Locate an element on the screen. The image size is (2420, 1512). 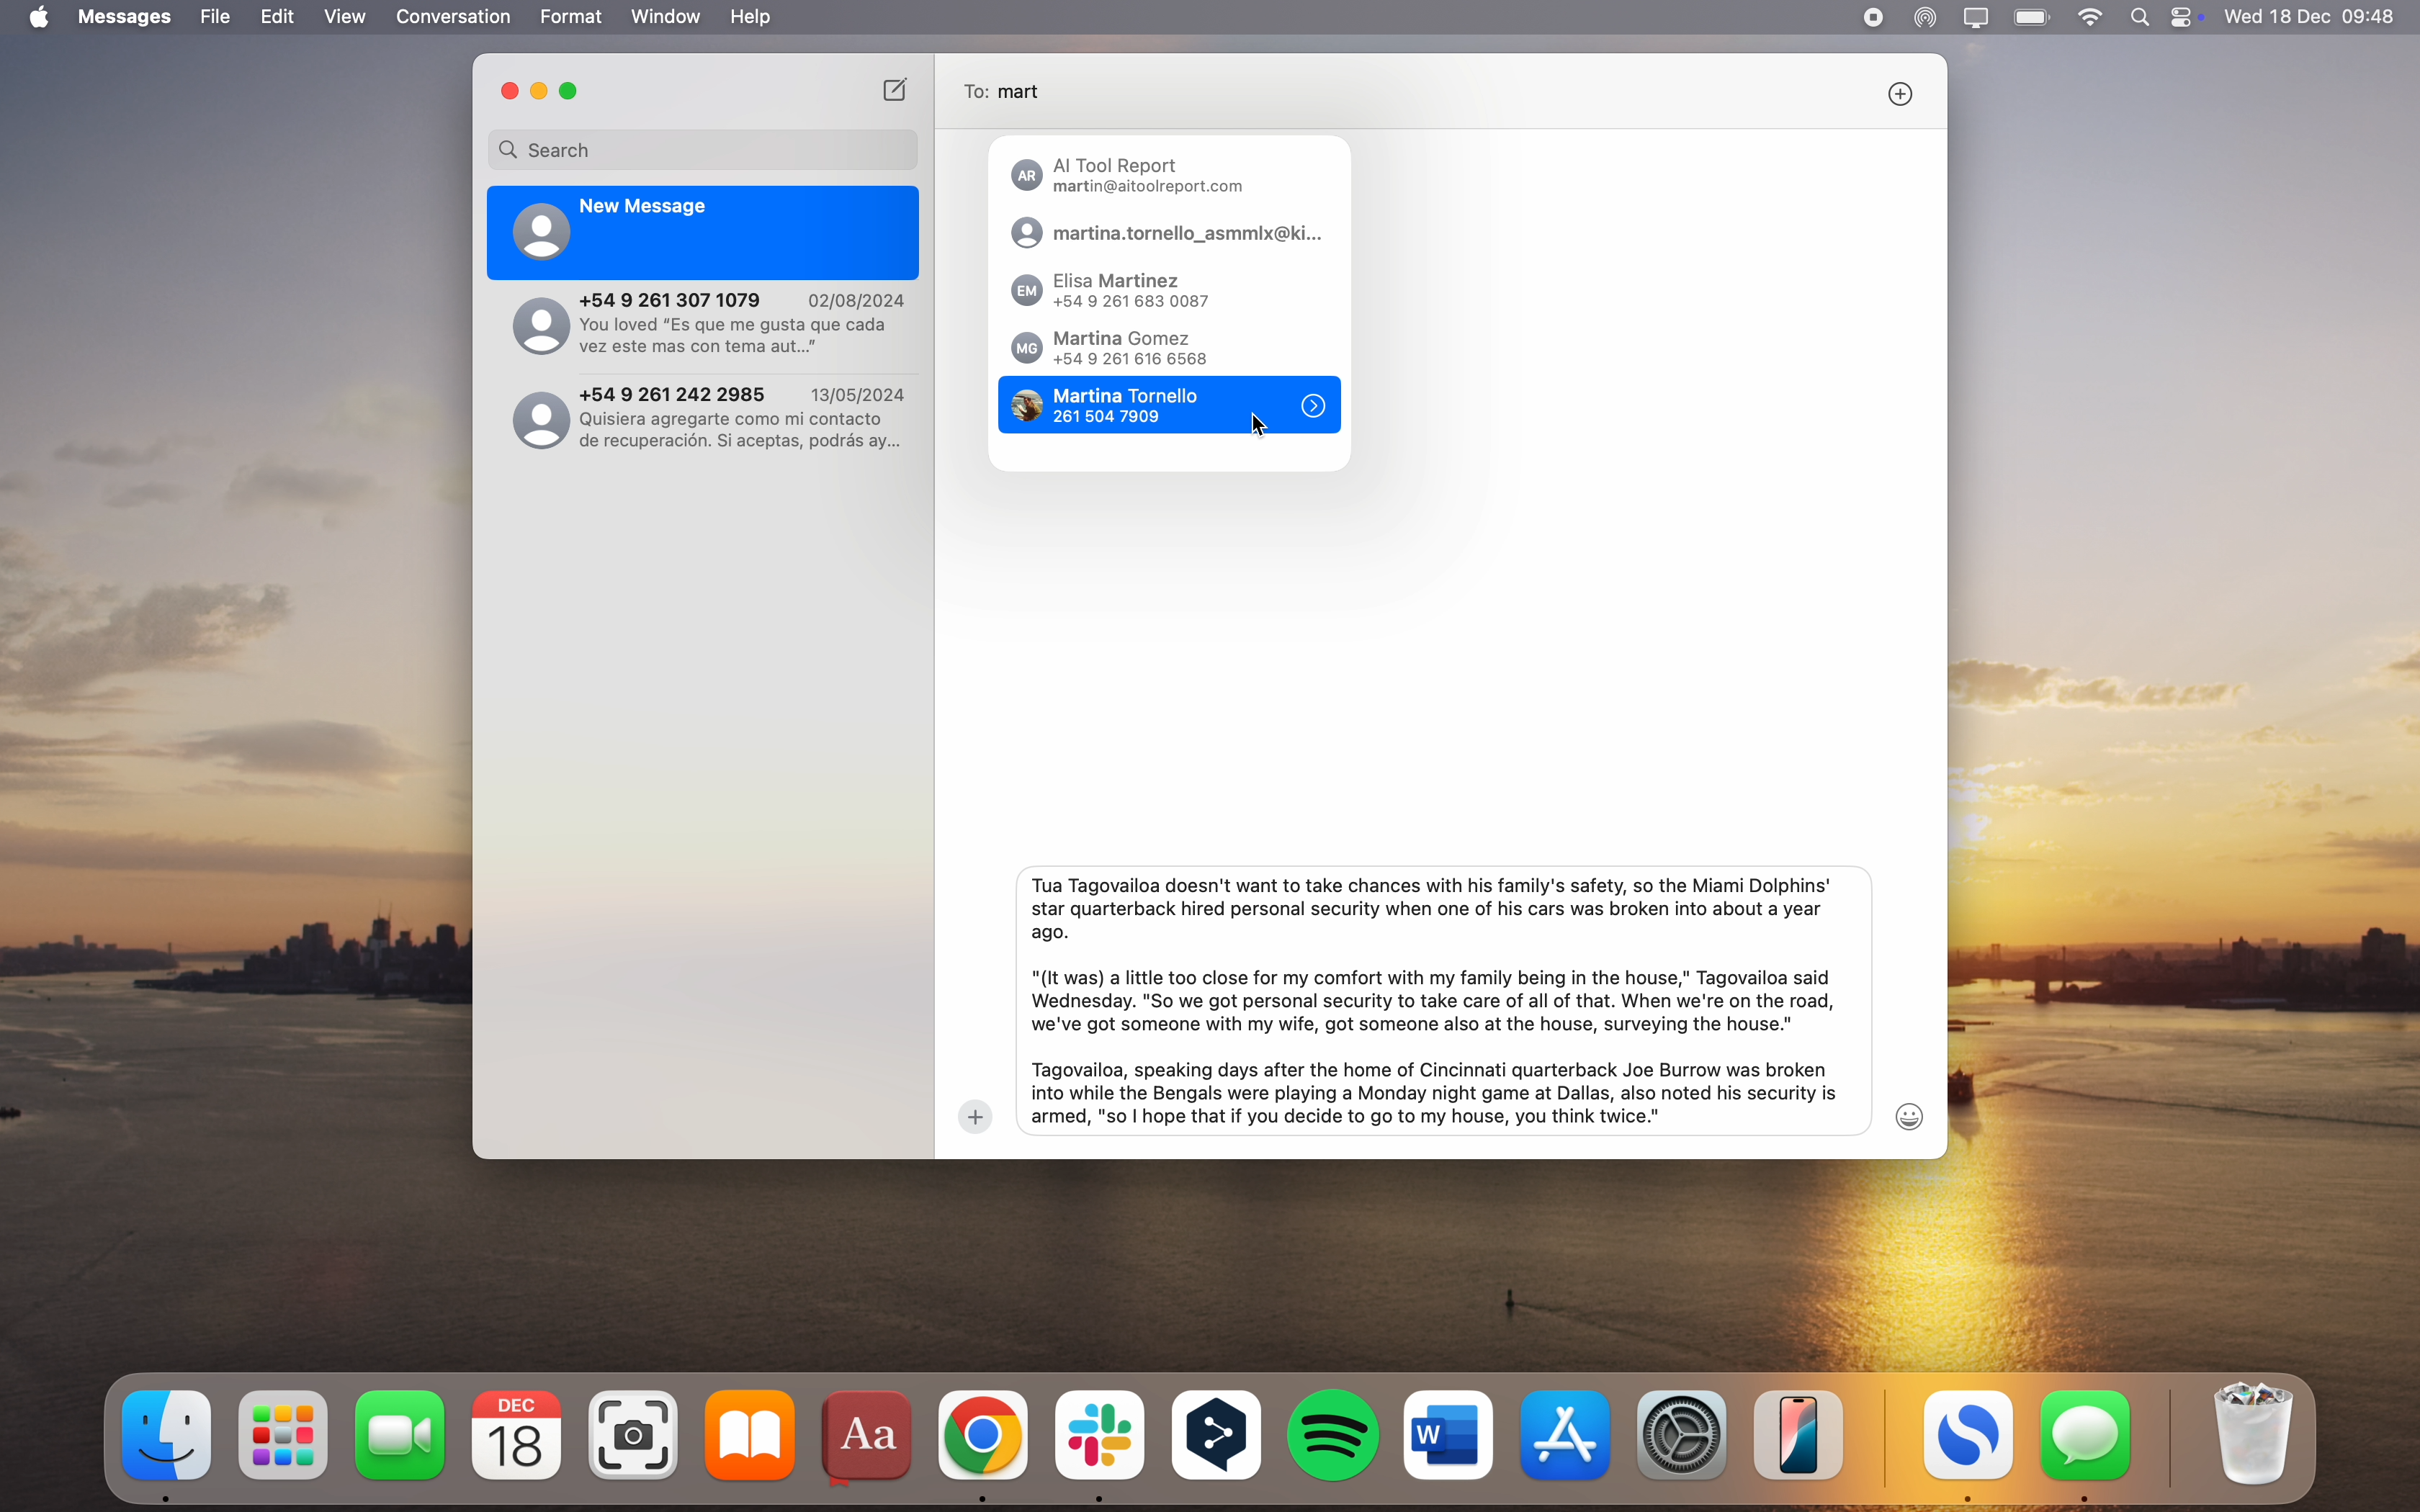
add is located at coordinates (975, 1117).